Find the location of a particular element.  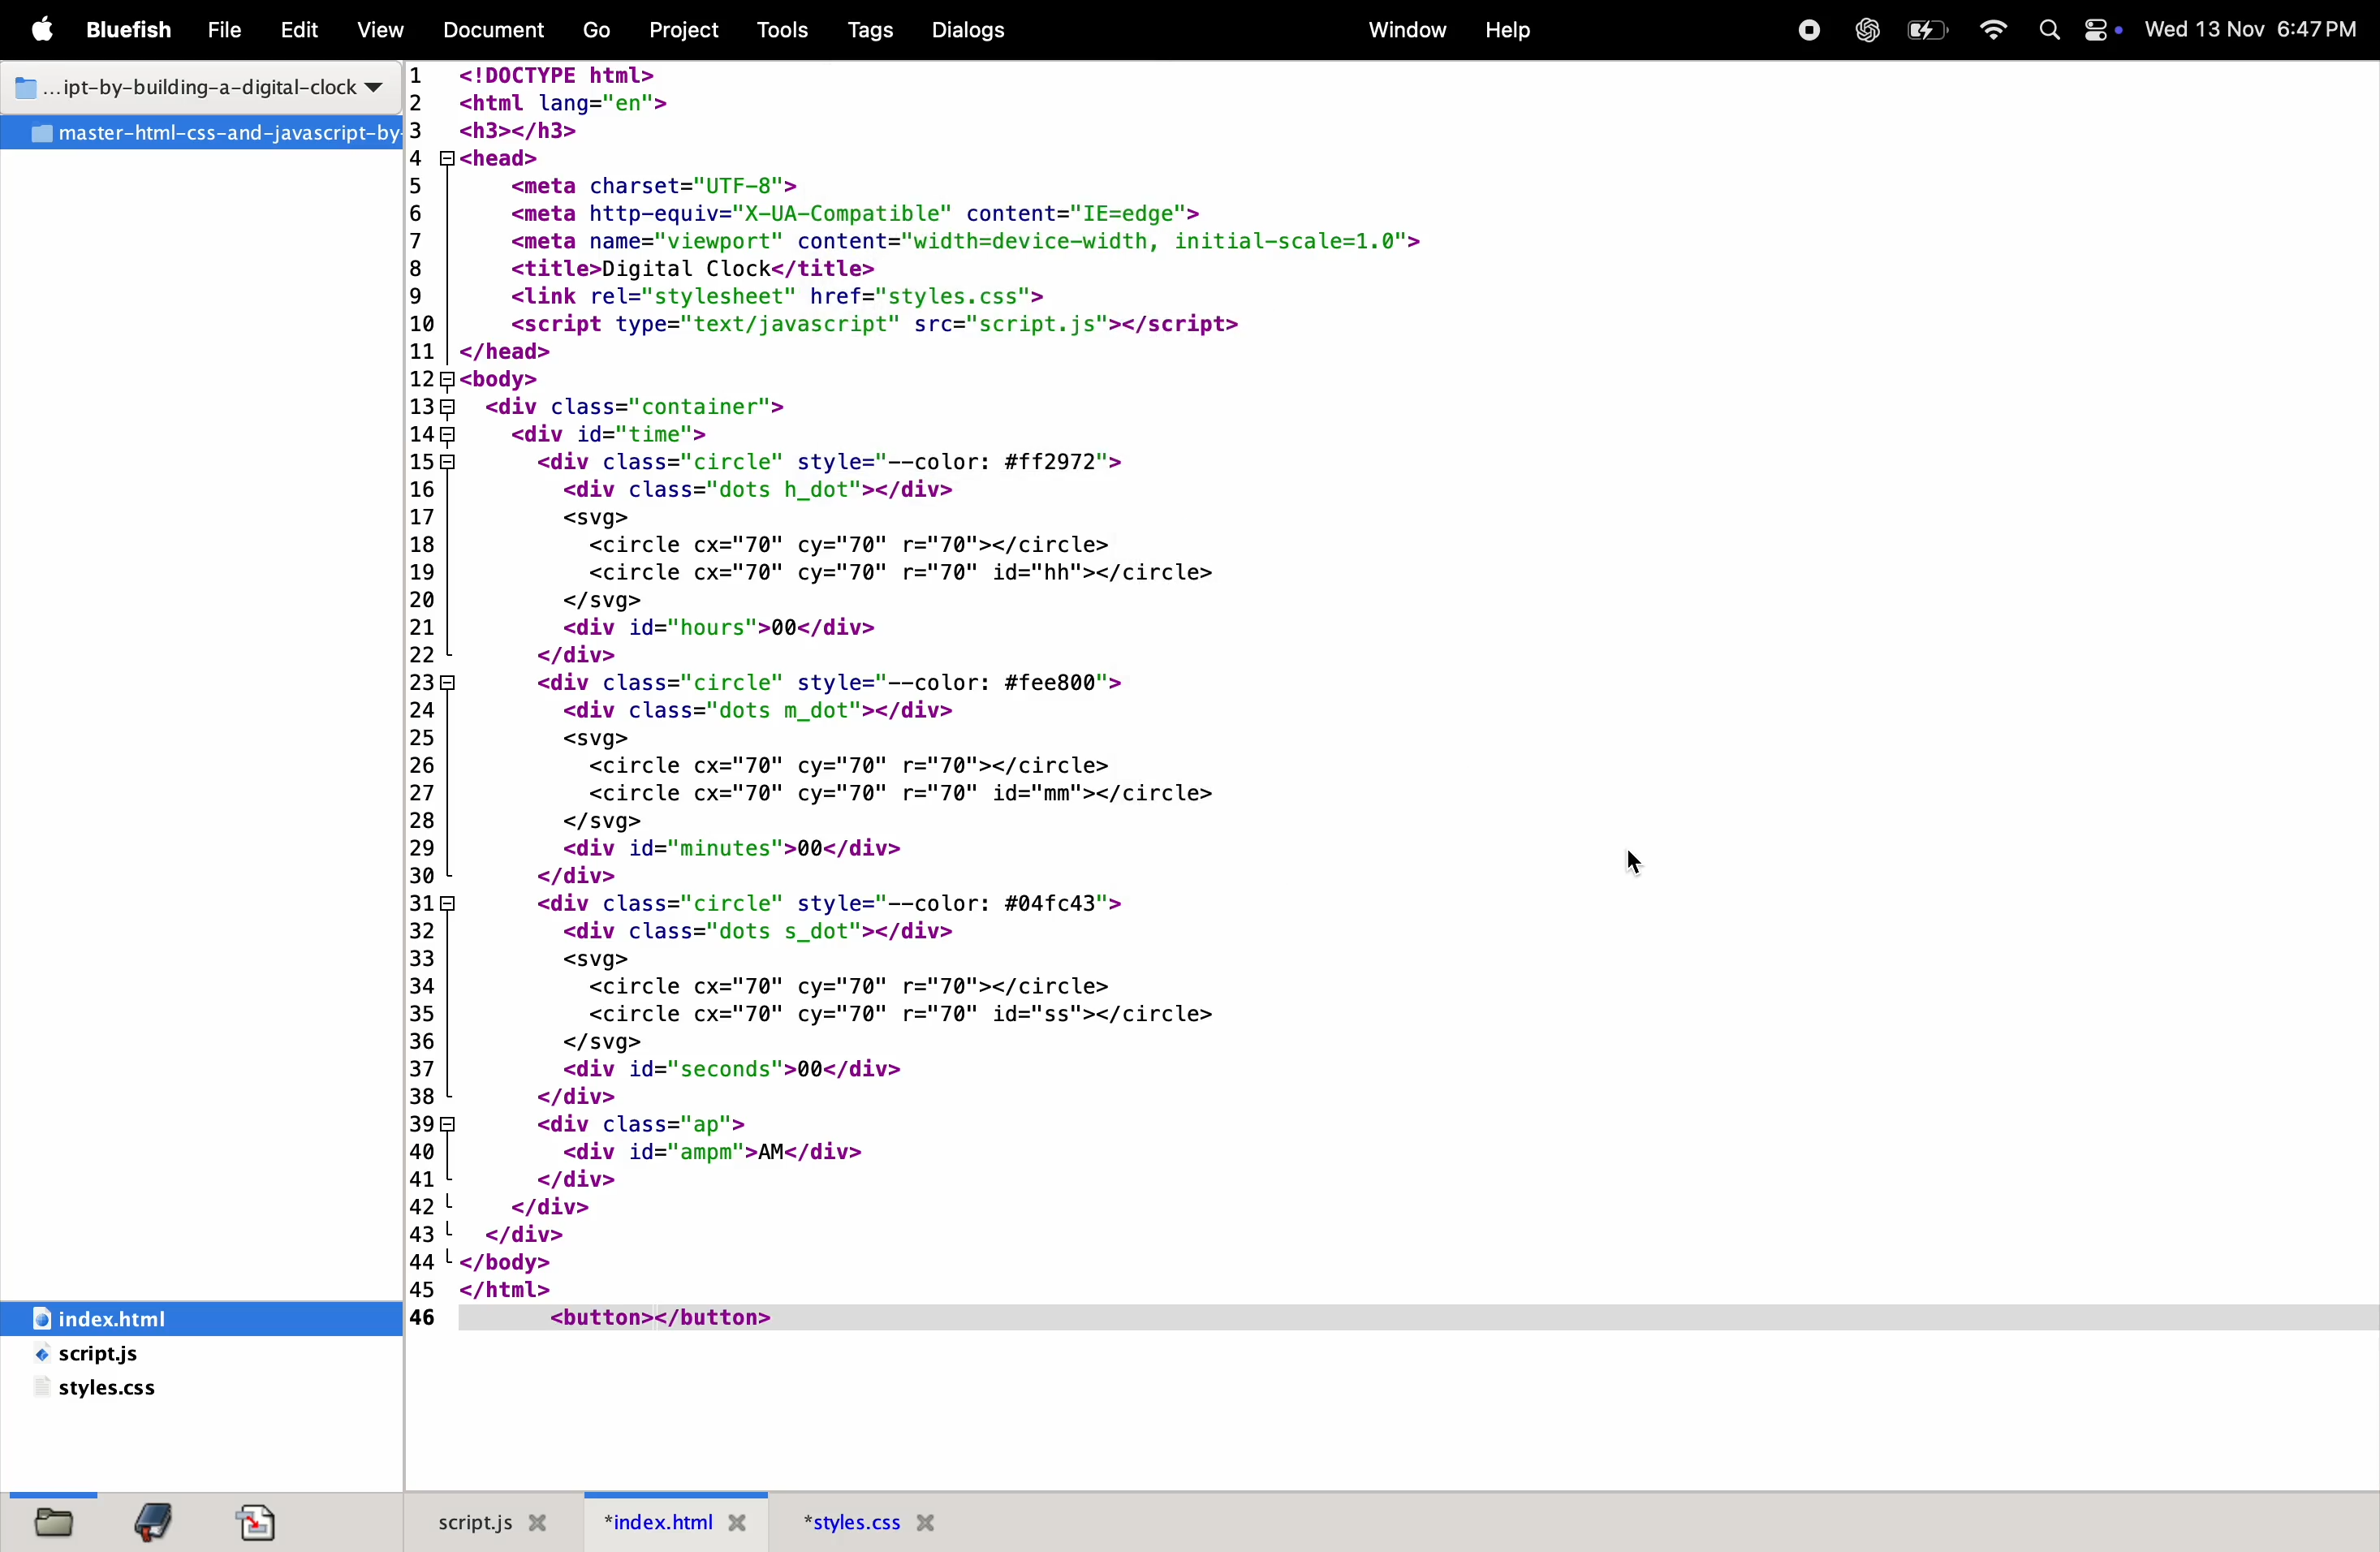

wifi is located at coordinates (2000, 25).